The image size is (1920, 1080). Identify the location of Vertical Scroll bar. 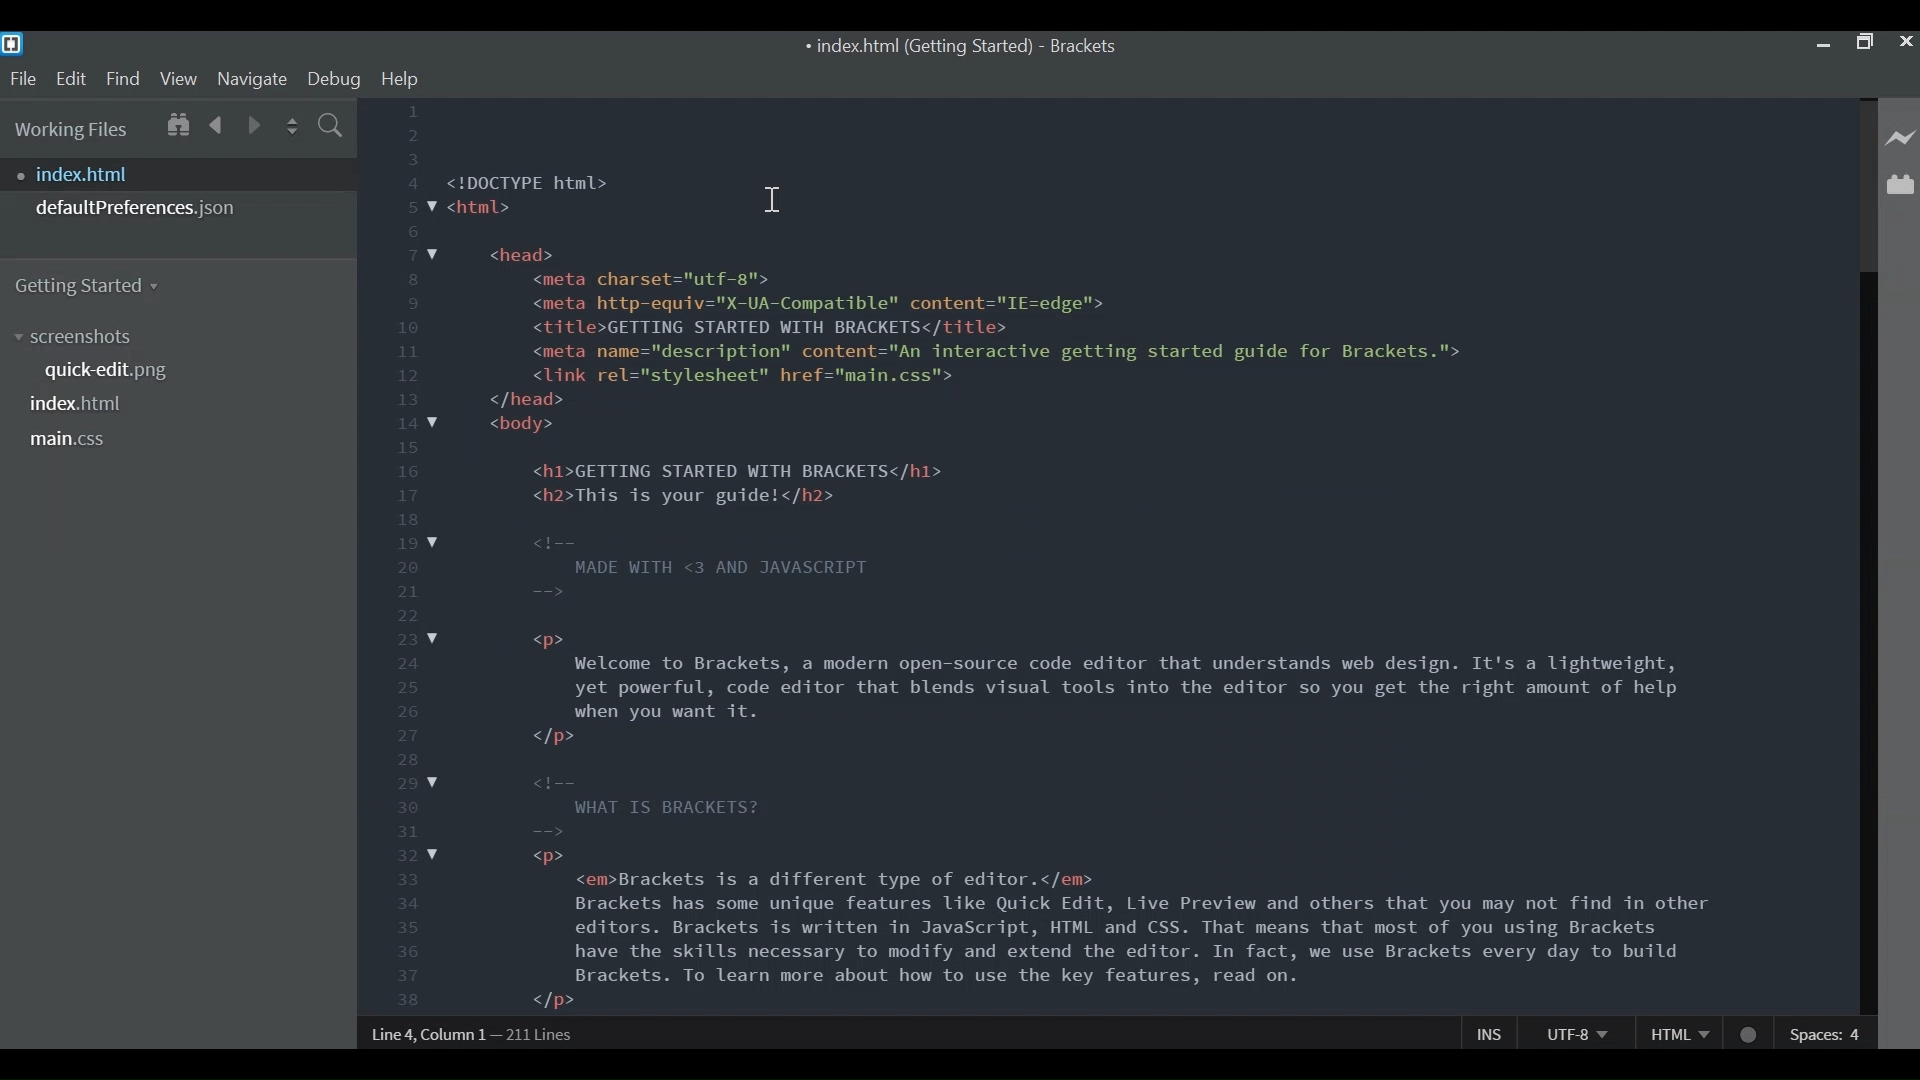
(1865, 643).